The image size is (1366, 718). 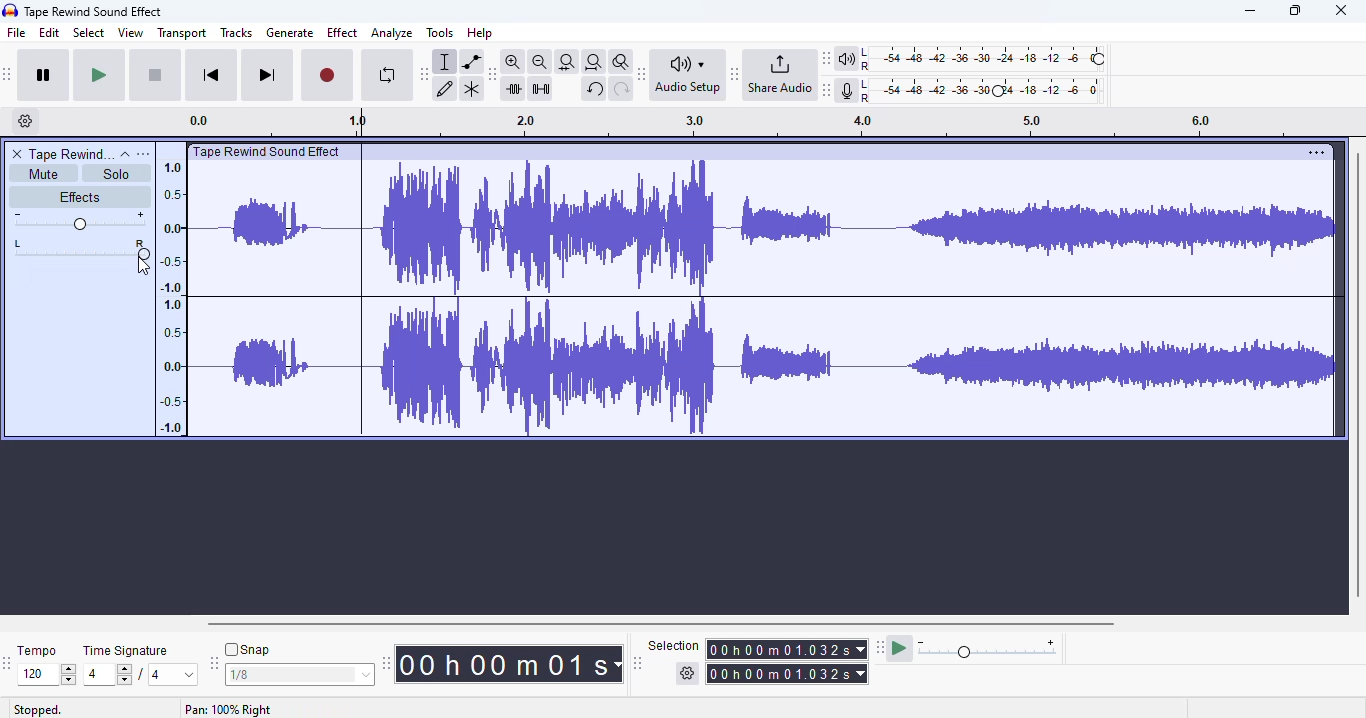 I want to click on track name, so click(x=72, y=153).